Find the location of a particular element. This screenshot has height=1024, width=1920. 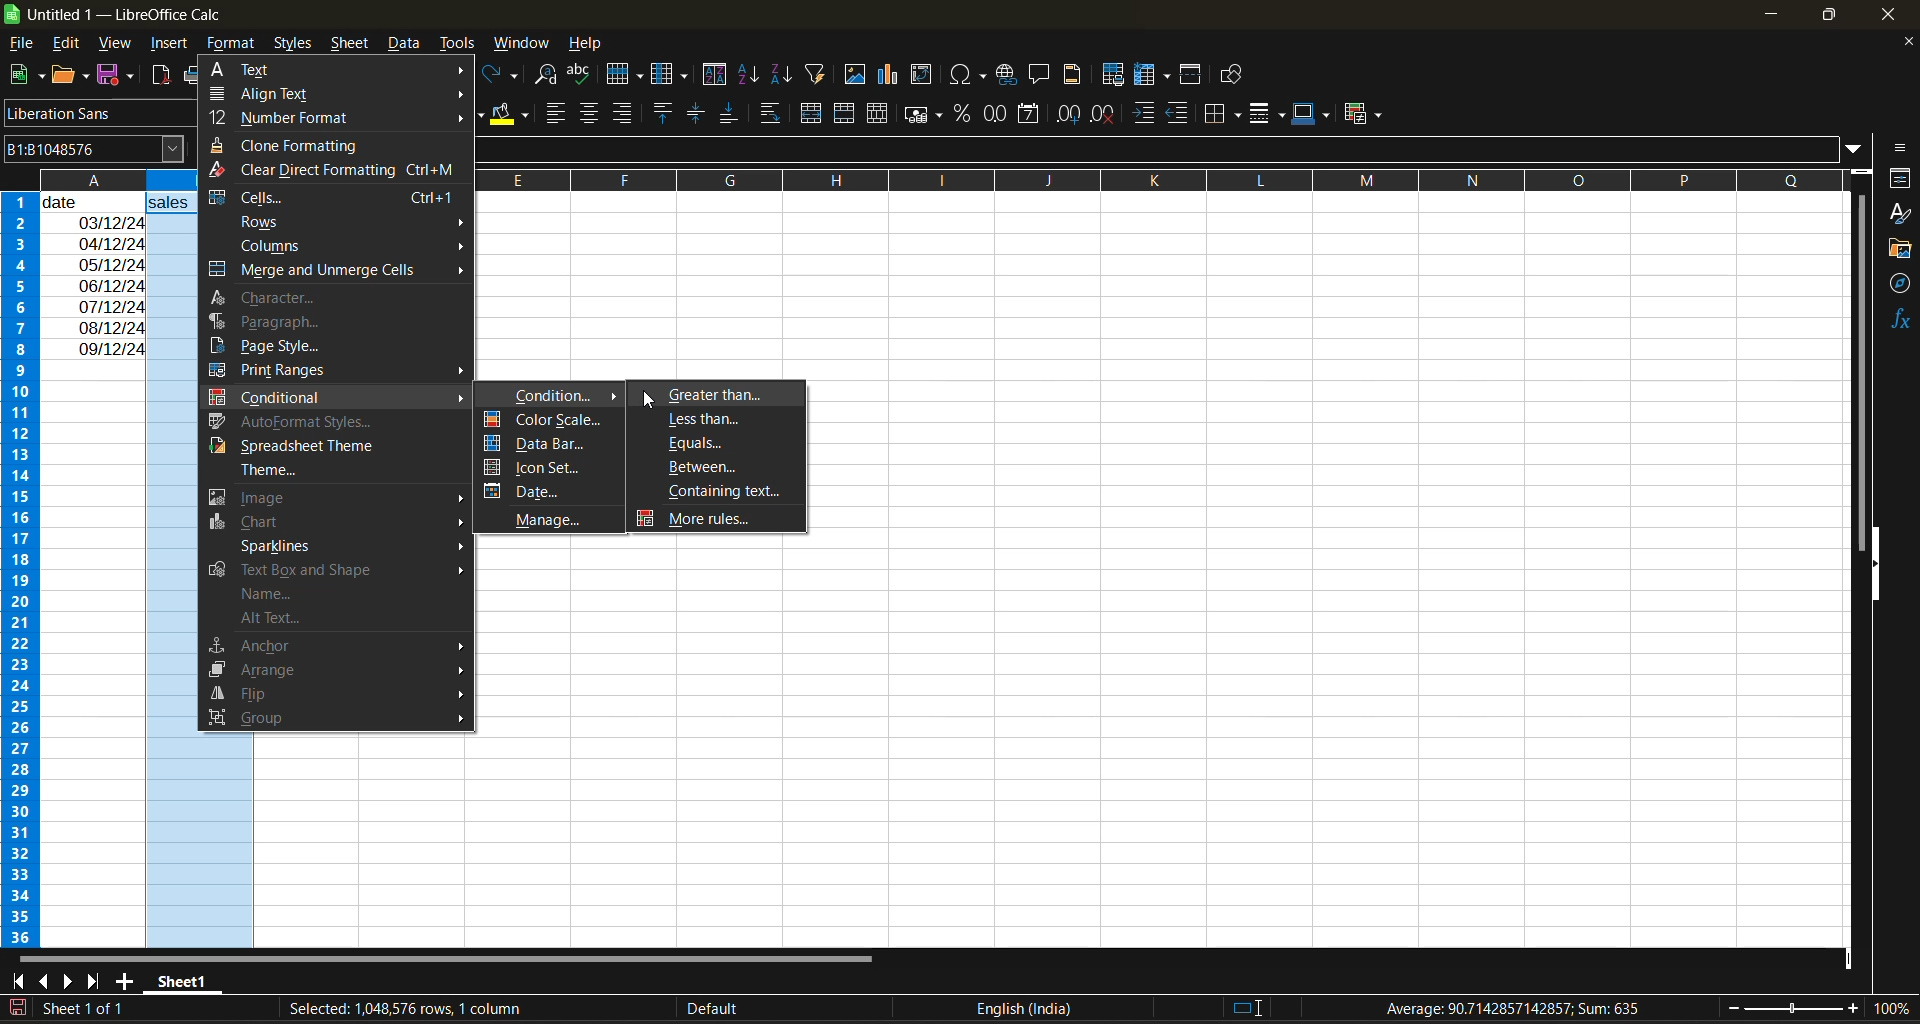

format as currency is located at coordinates (923, 118).